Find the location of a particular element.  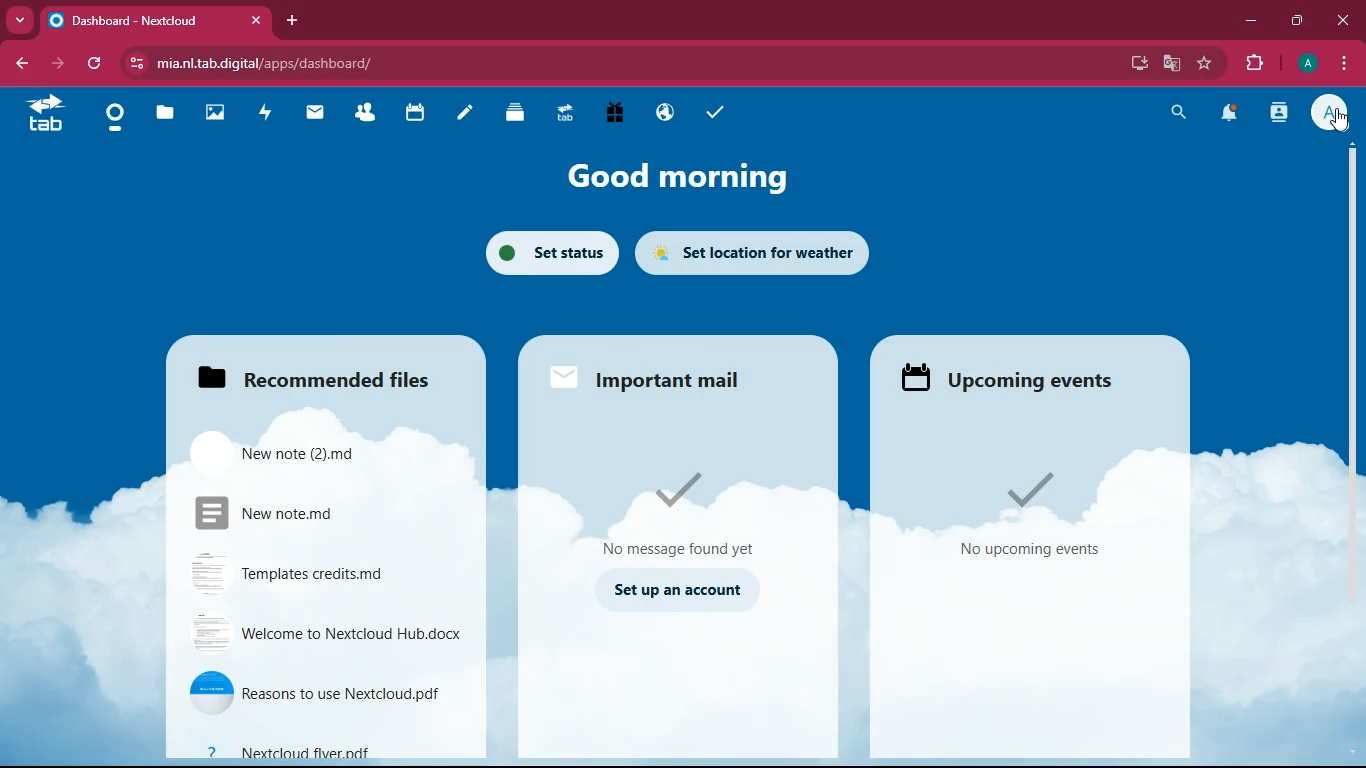

set location is located at coordinates (755, 255).